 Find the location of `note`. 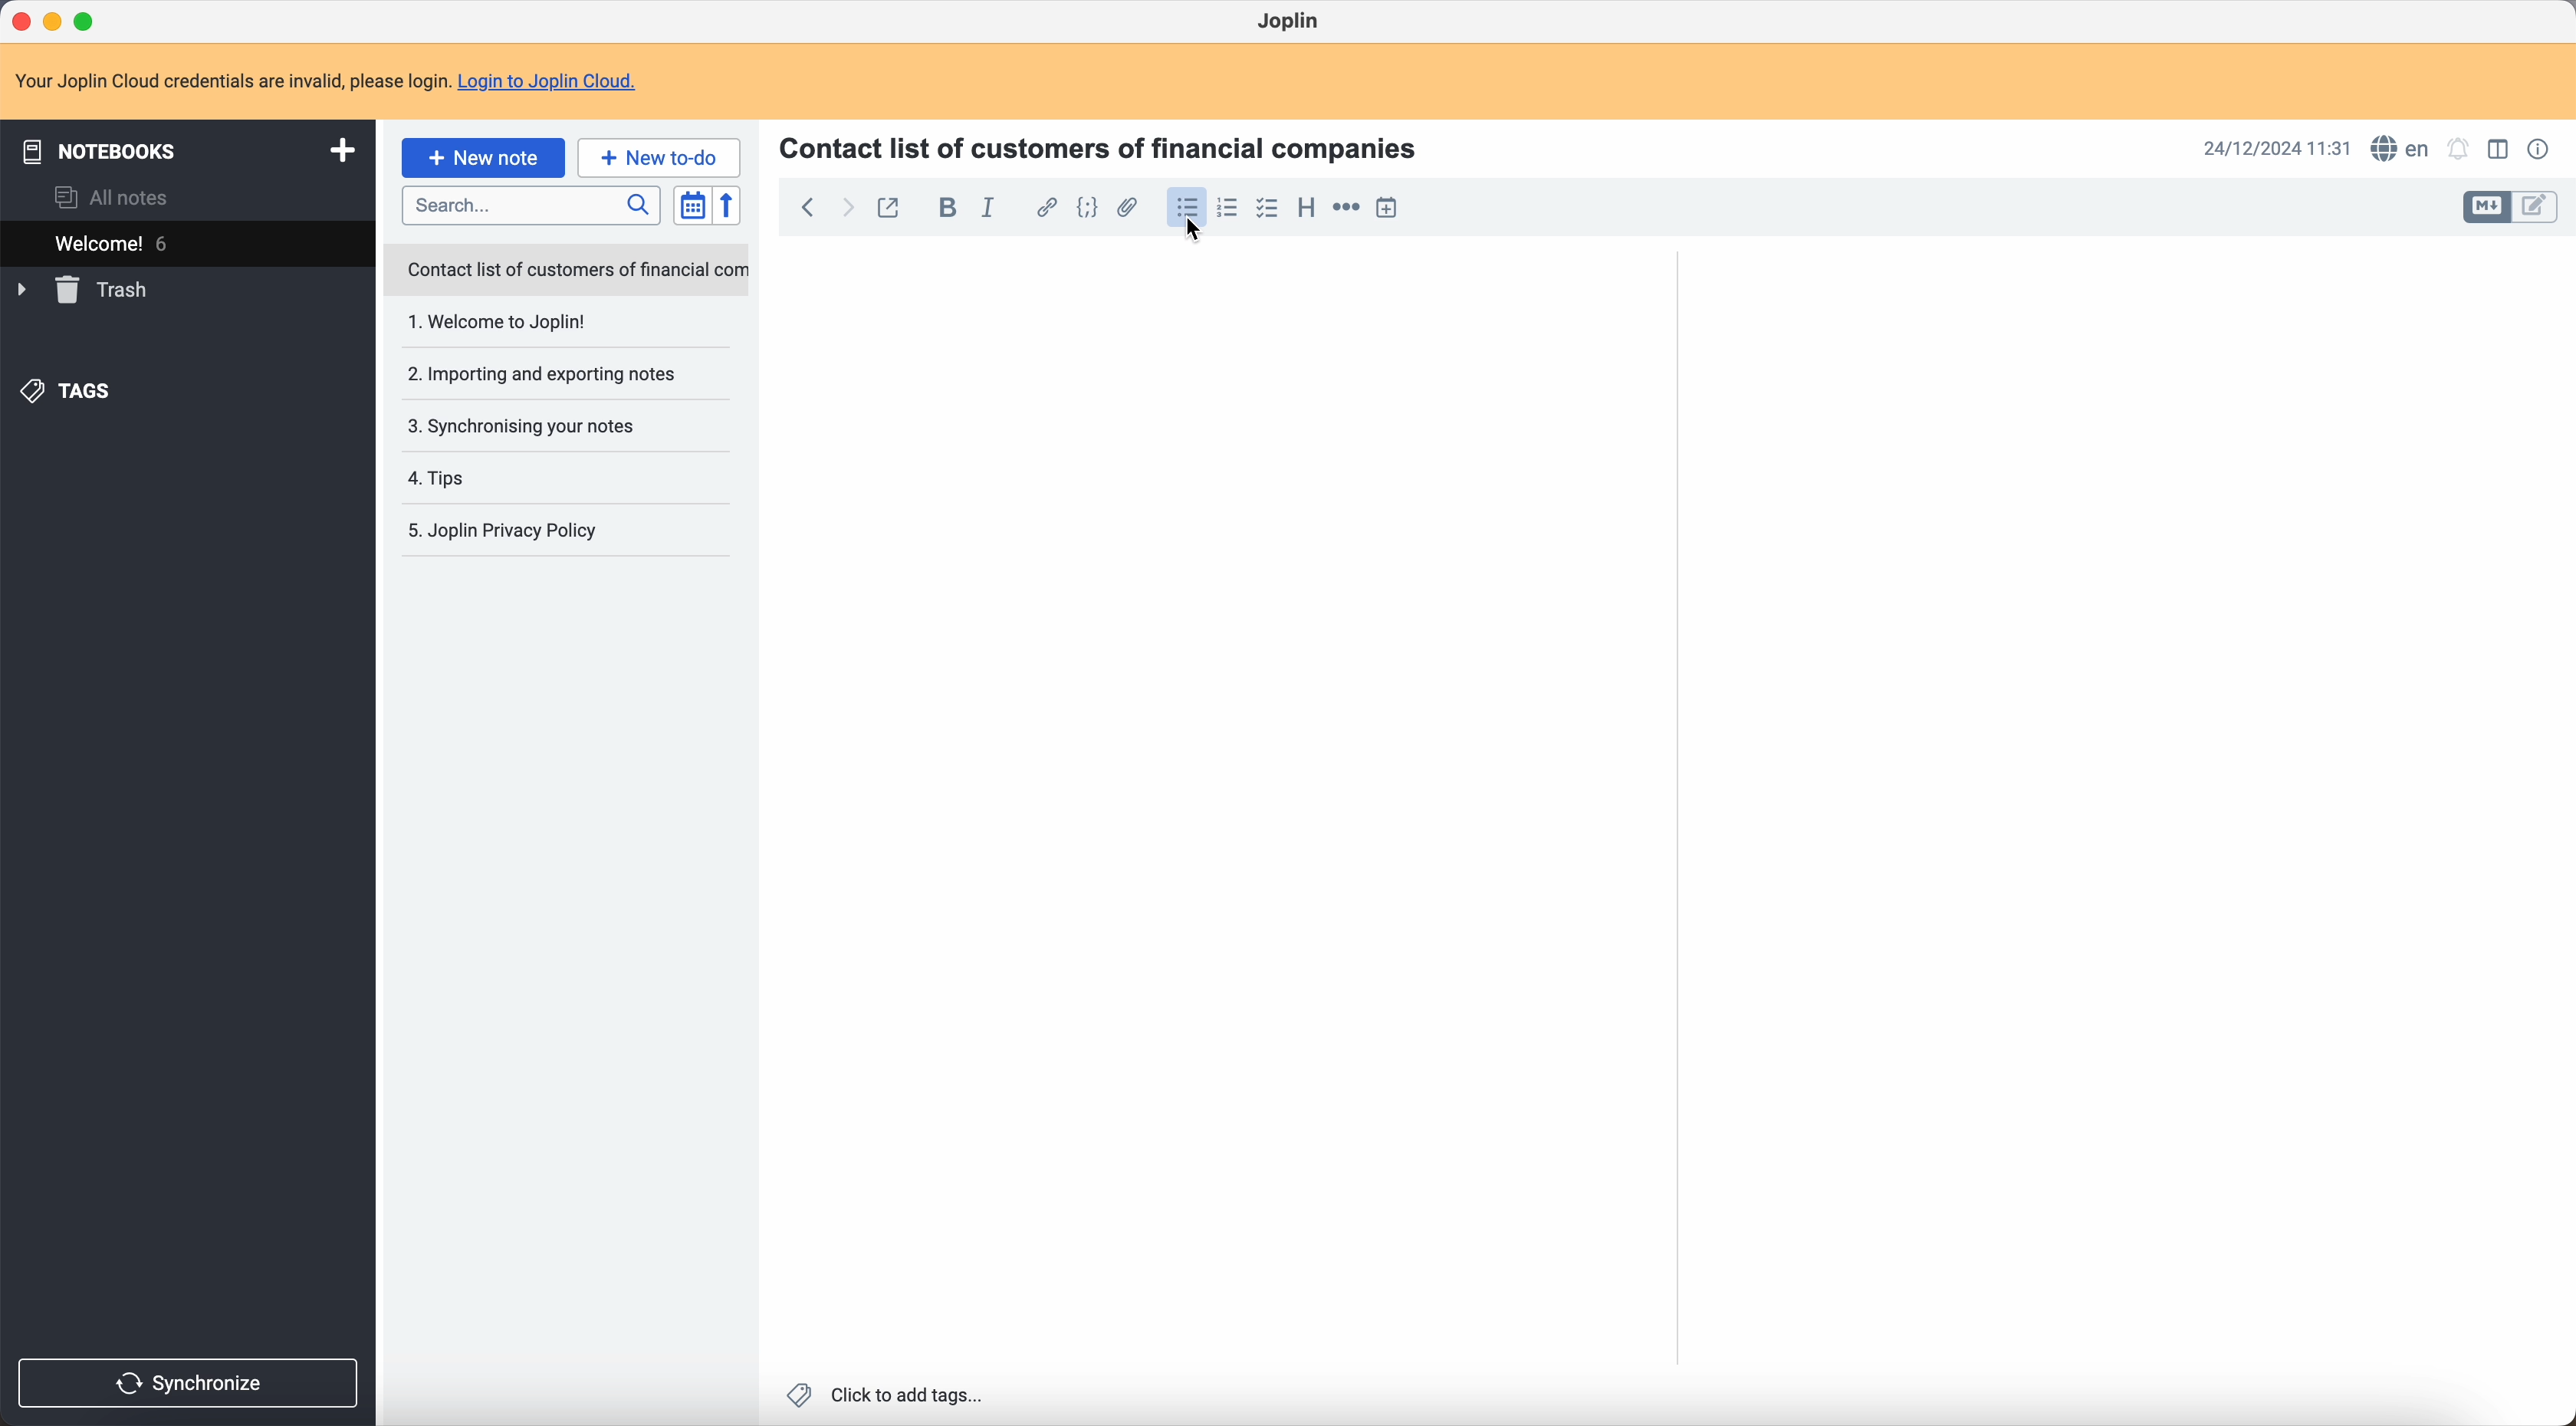

note is located at coordinates (325, 77).